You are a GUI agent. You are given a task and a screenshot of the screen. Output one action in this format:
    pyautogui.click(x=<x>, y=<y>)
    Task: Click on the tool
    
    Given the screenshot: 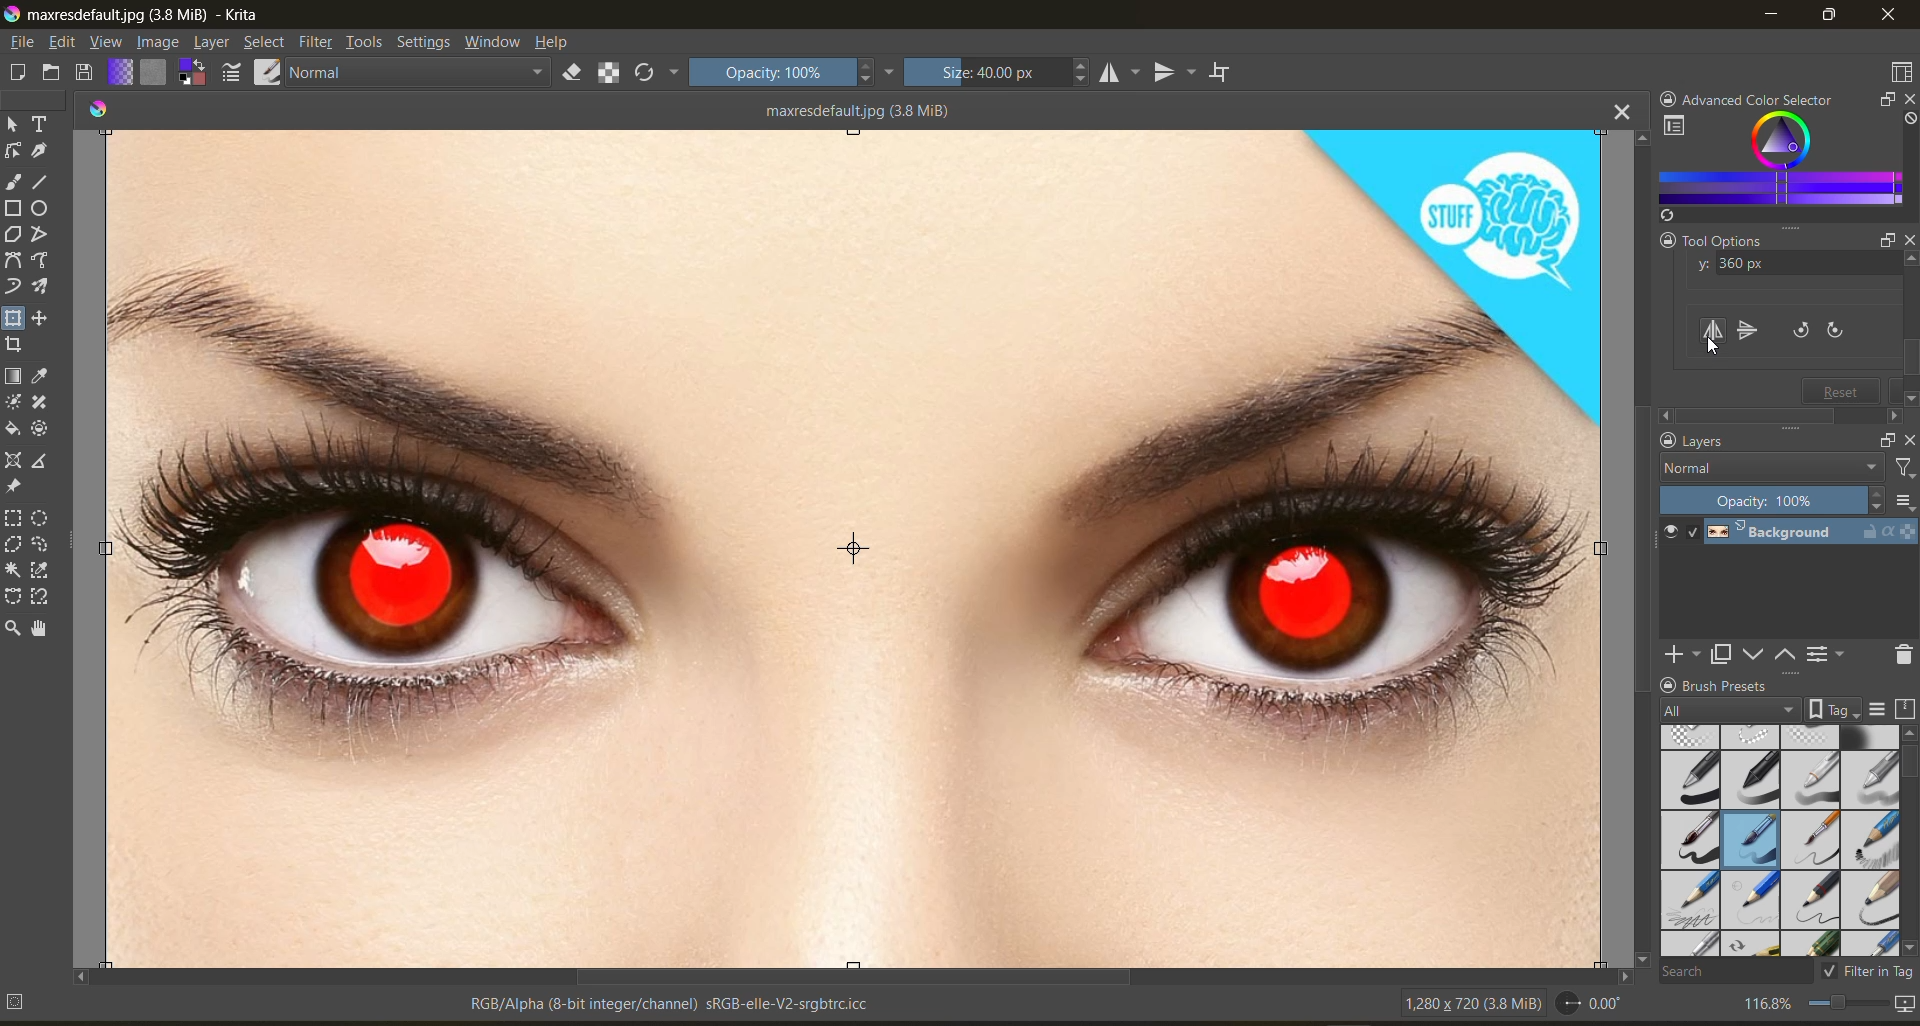 What is the action you would take?
    pyautogui.click(x=12, y=630)
    